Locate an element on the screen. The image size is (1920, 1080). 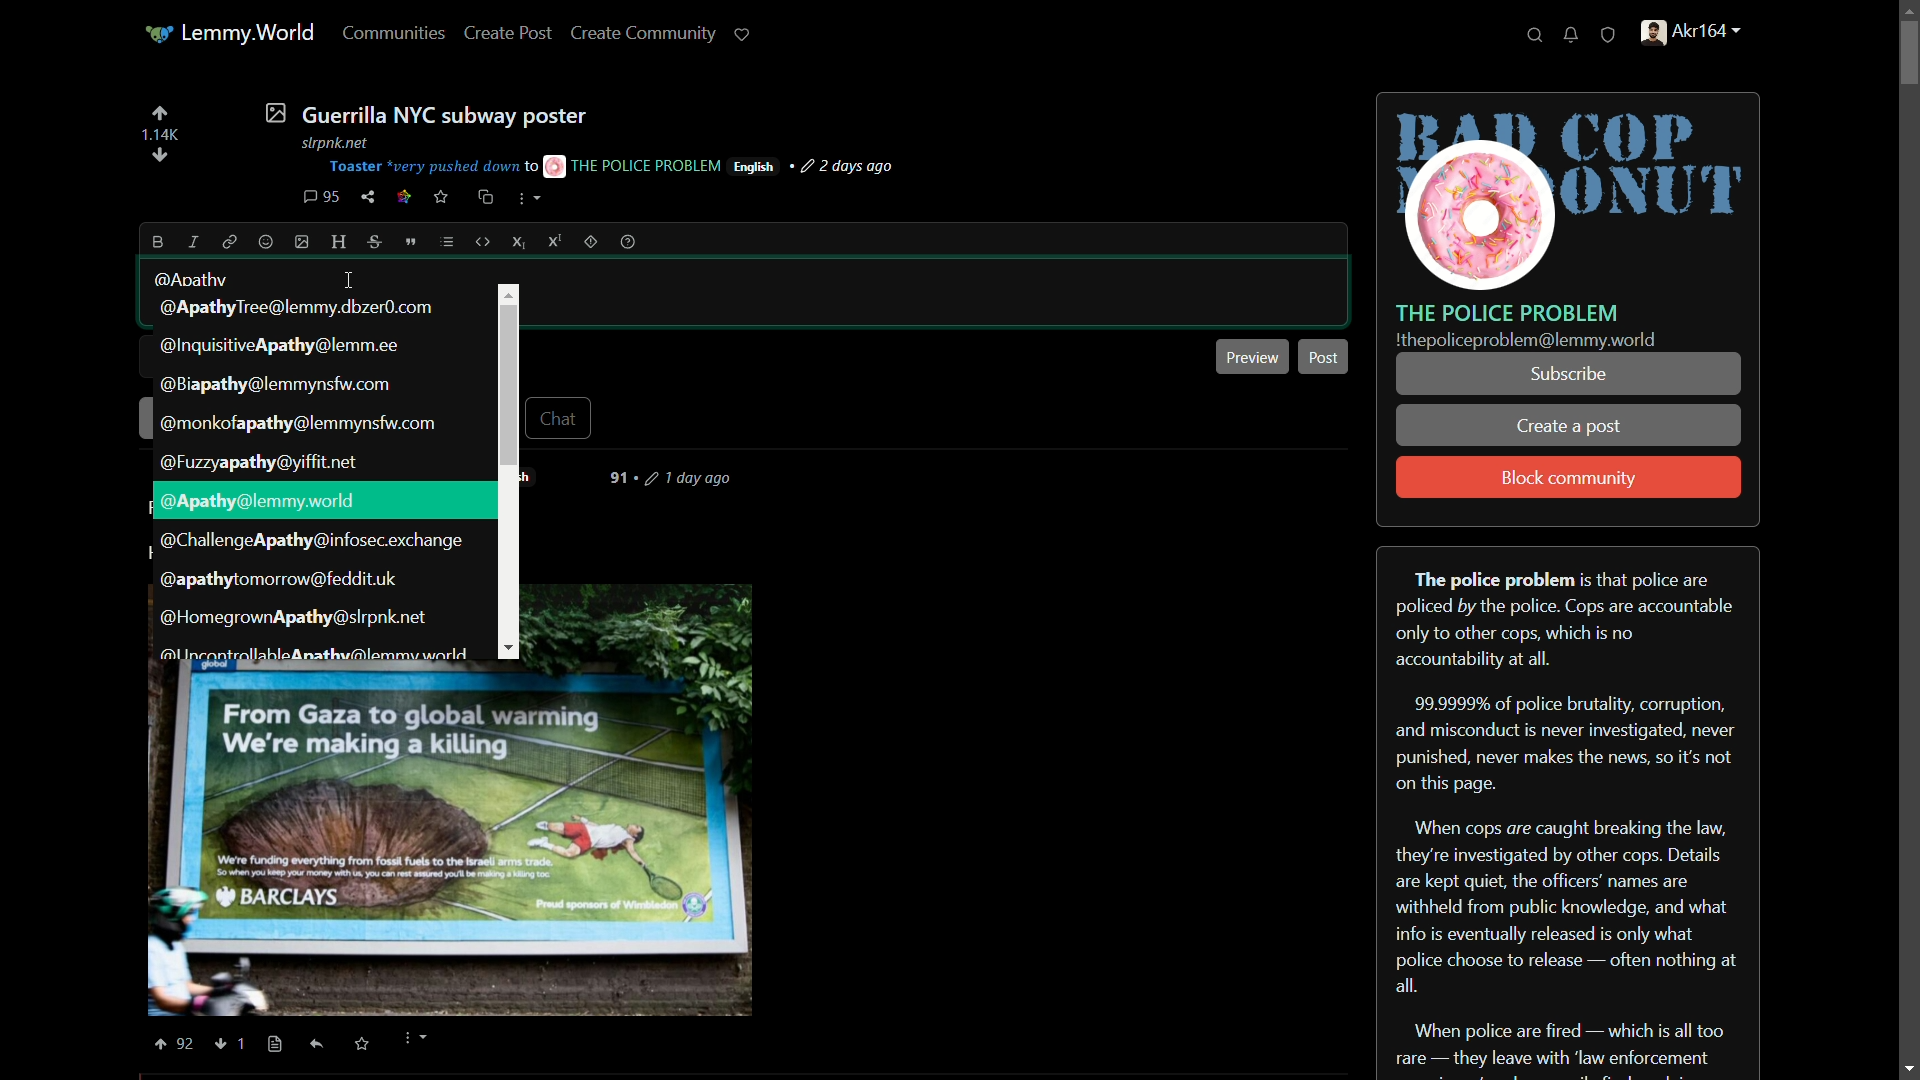
 is located at coordinates (188, 1044).